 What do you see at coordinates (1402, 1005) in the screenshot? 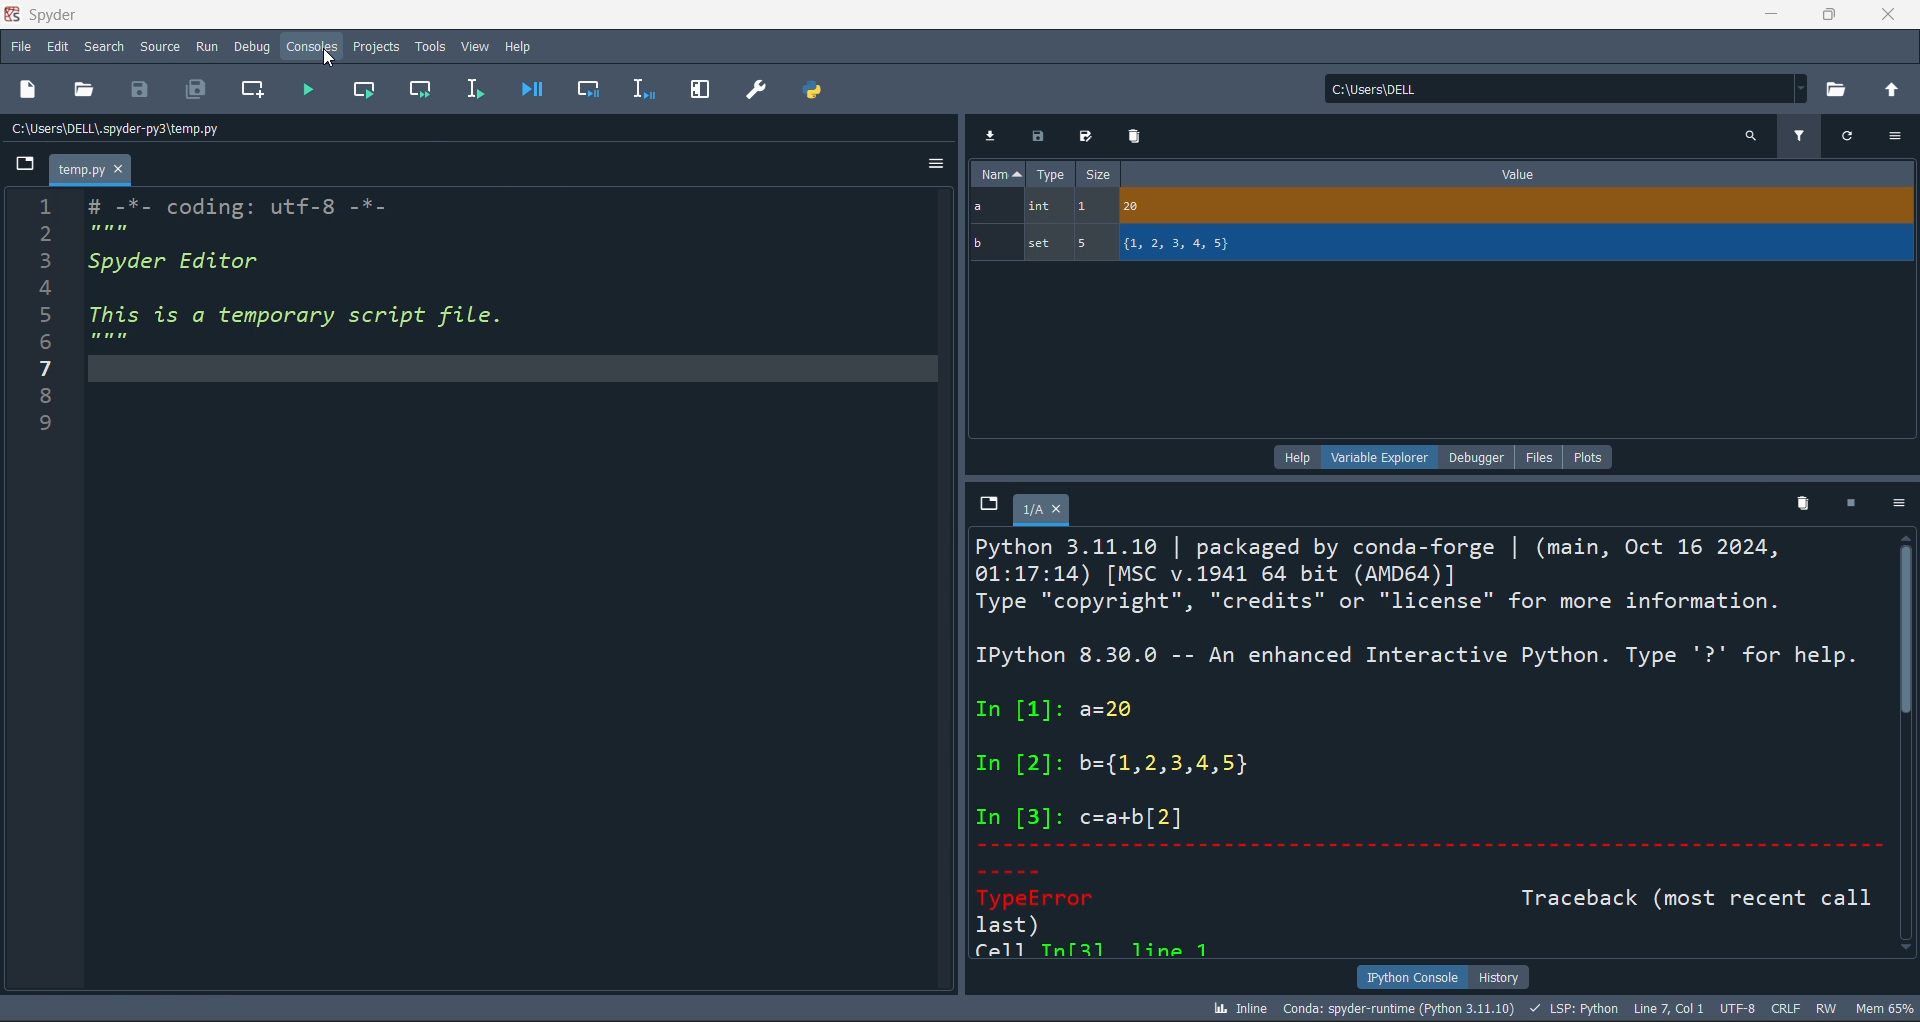
I see `CONDA: SPYDER-RUNTIME (PYTHON 3.11.10)` at bounding box center [1402, 1005].